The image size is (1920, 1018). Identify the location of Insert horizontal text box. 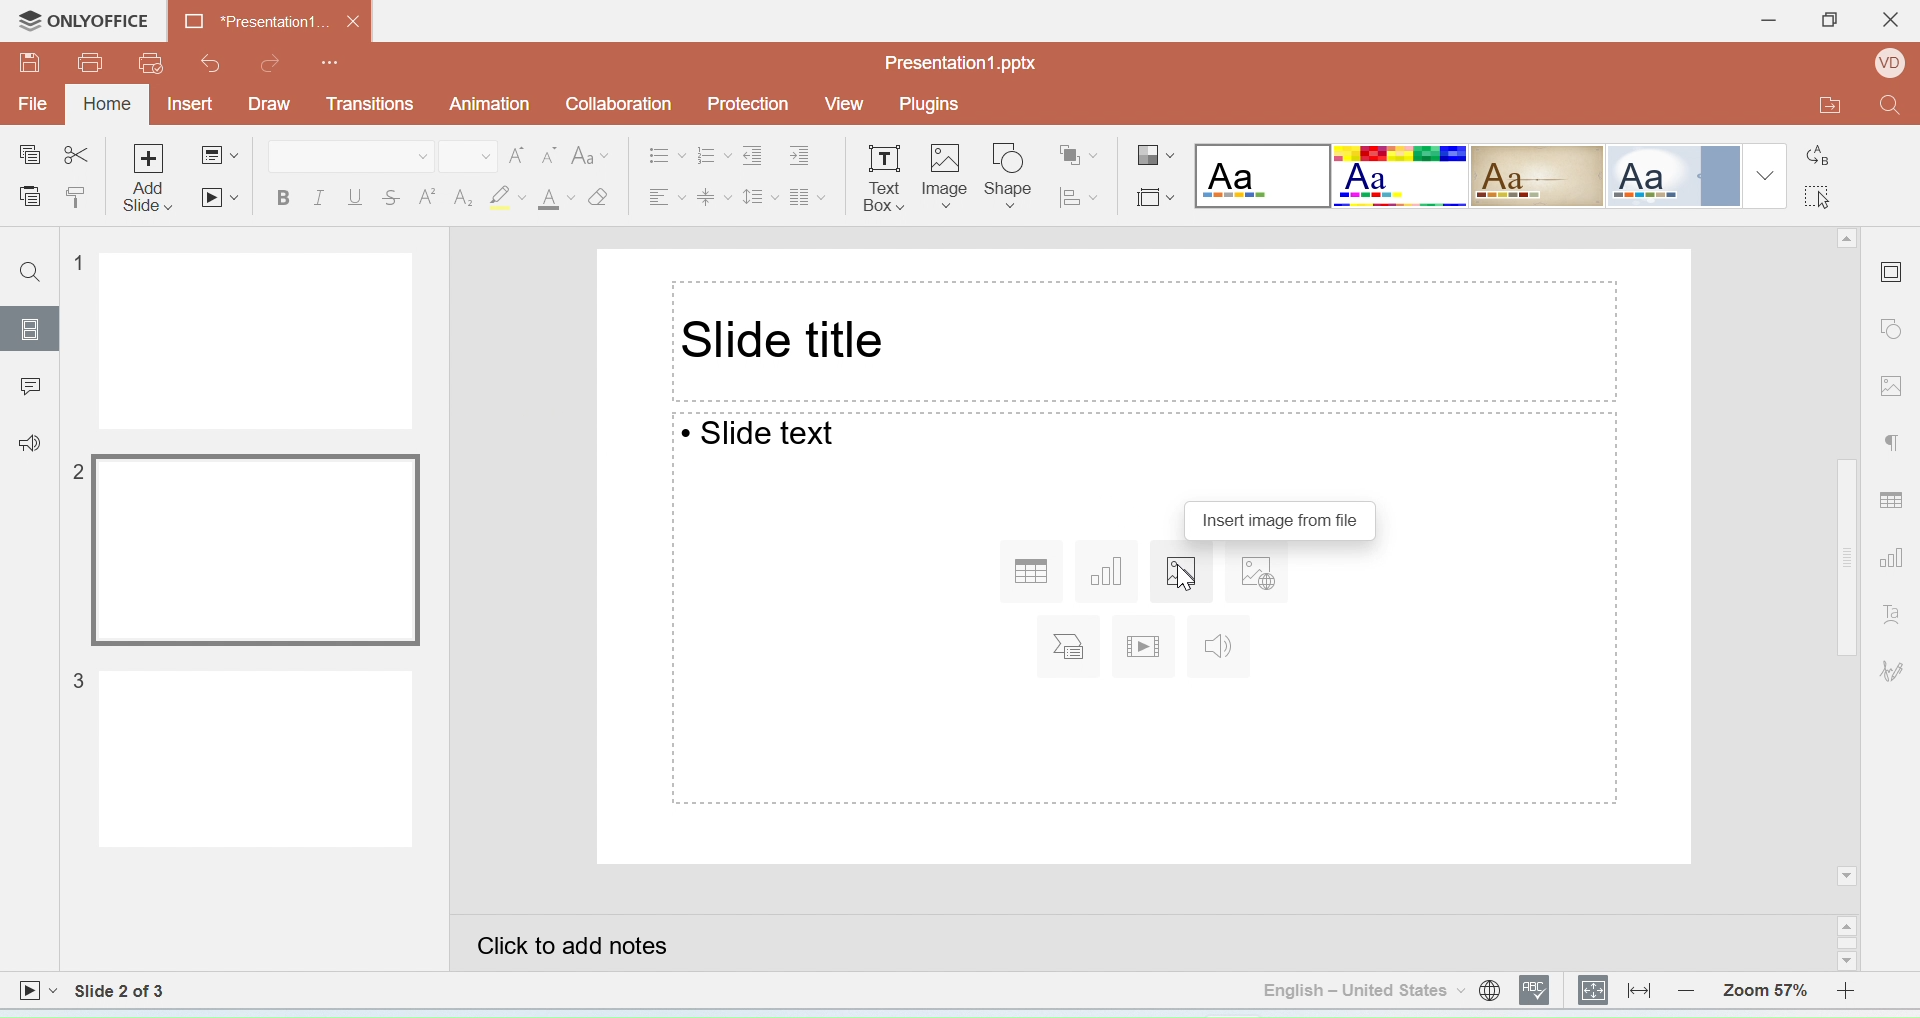
(883, 177).